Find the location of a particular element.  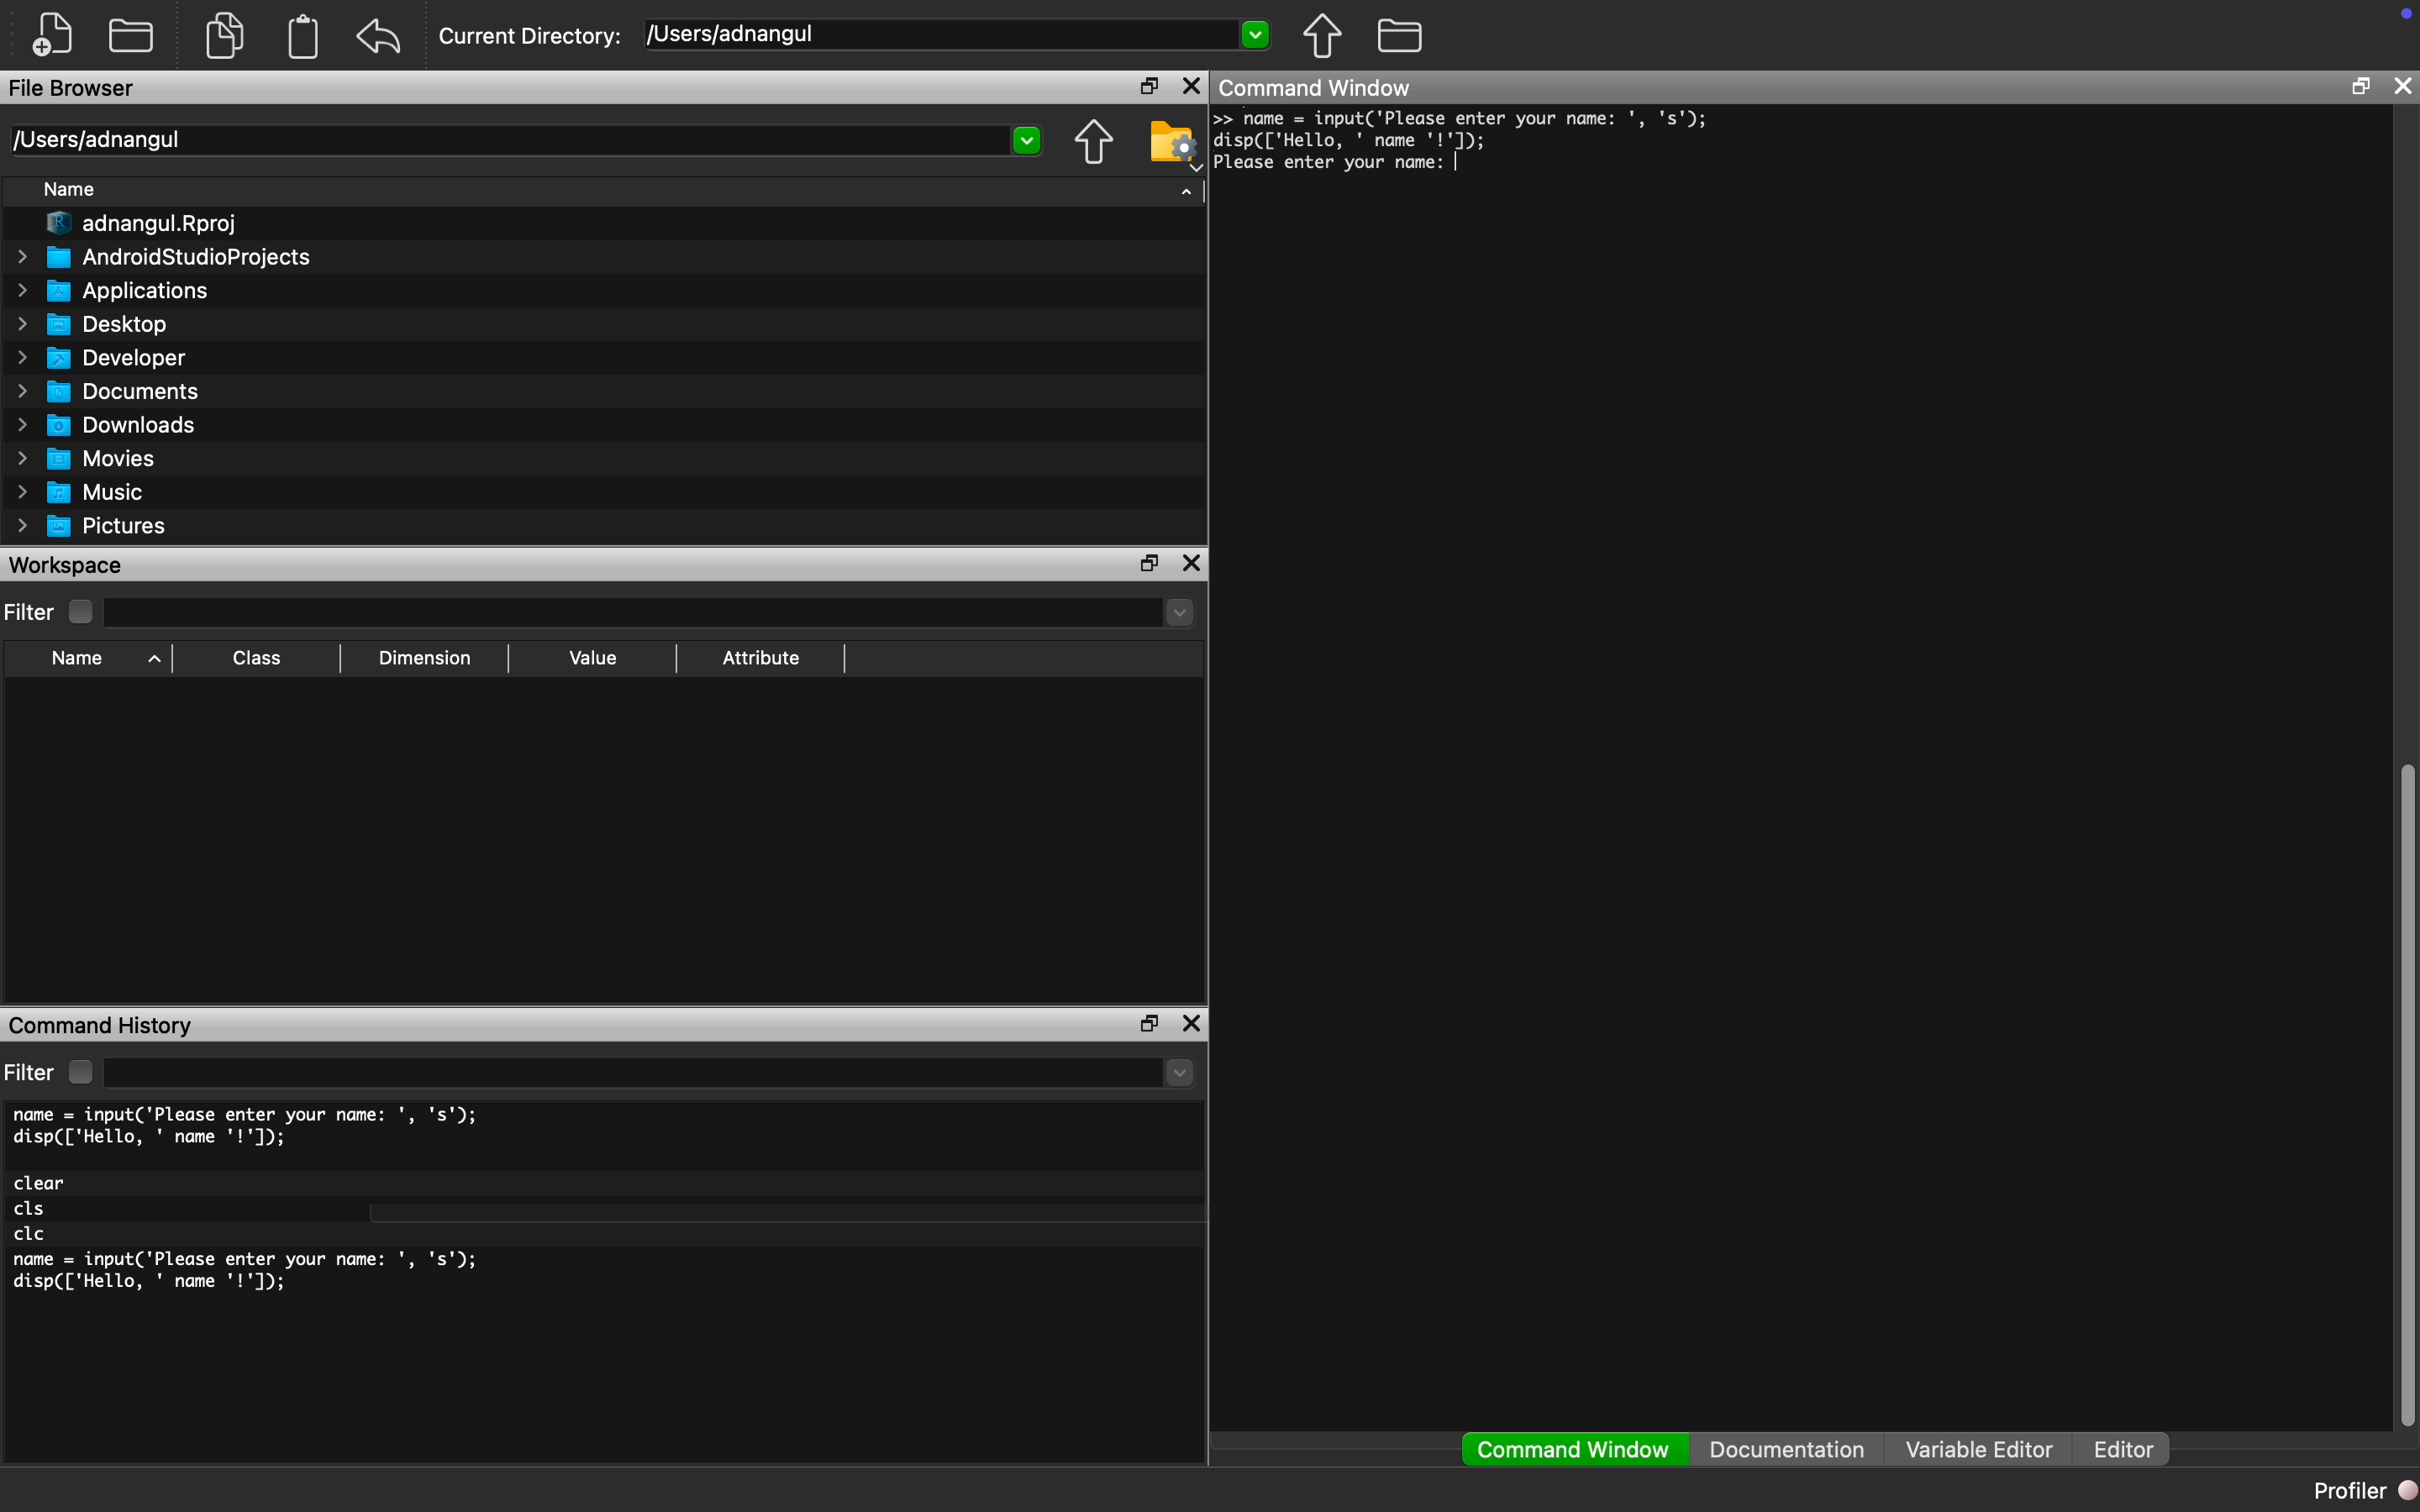

clear is located at coordinates (42, 1183).